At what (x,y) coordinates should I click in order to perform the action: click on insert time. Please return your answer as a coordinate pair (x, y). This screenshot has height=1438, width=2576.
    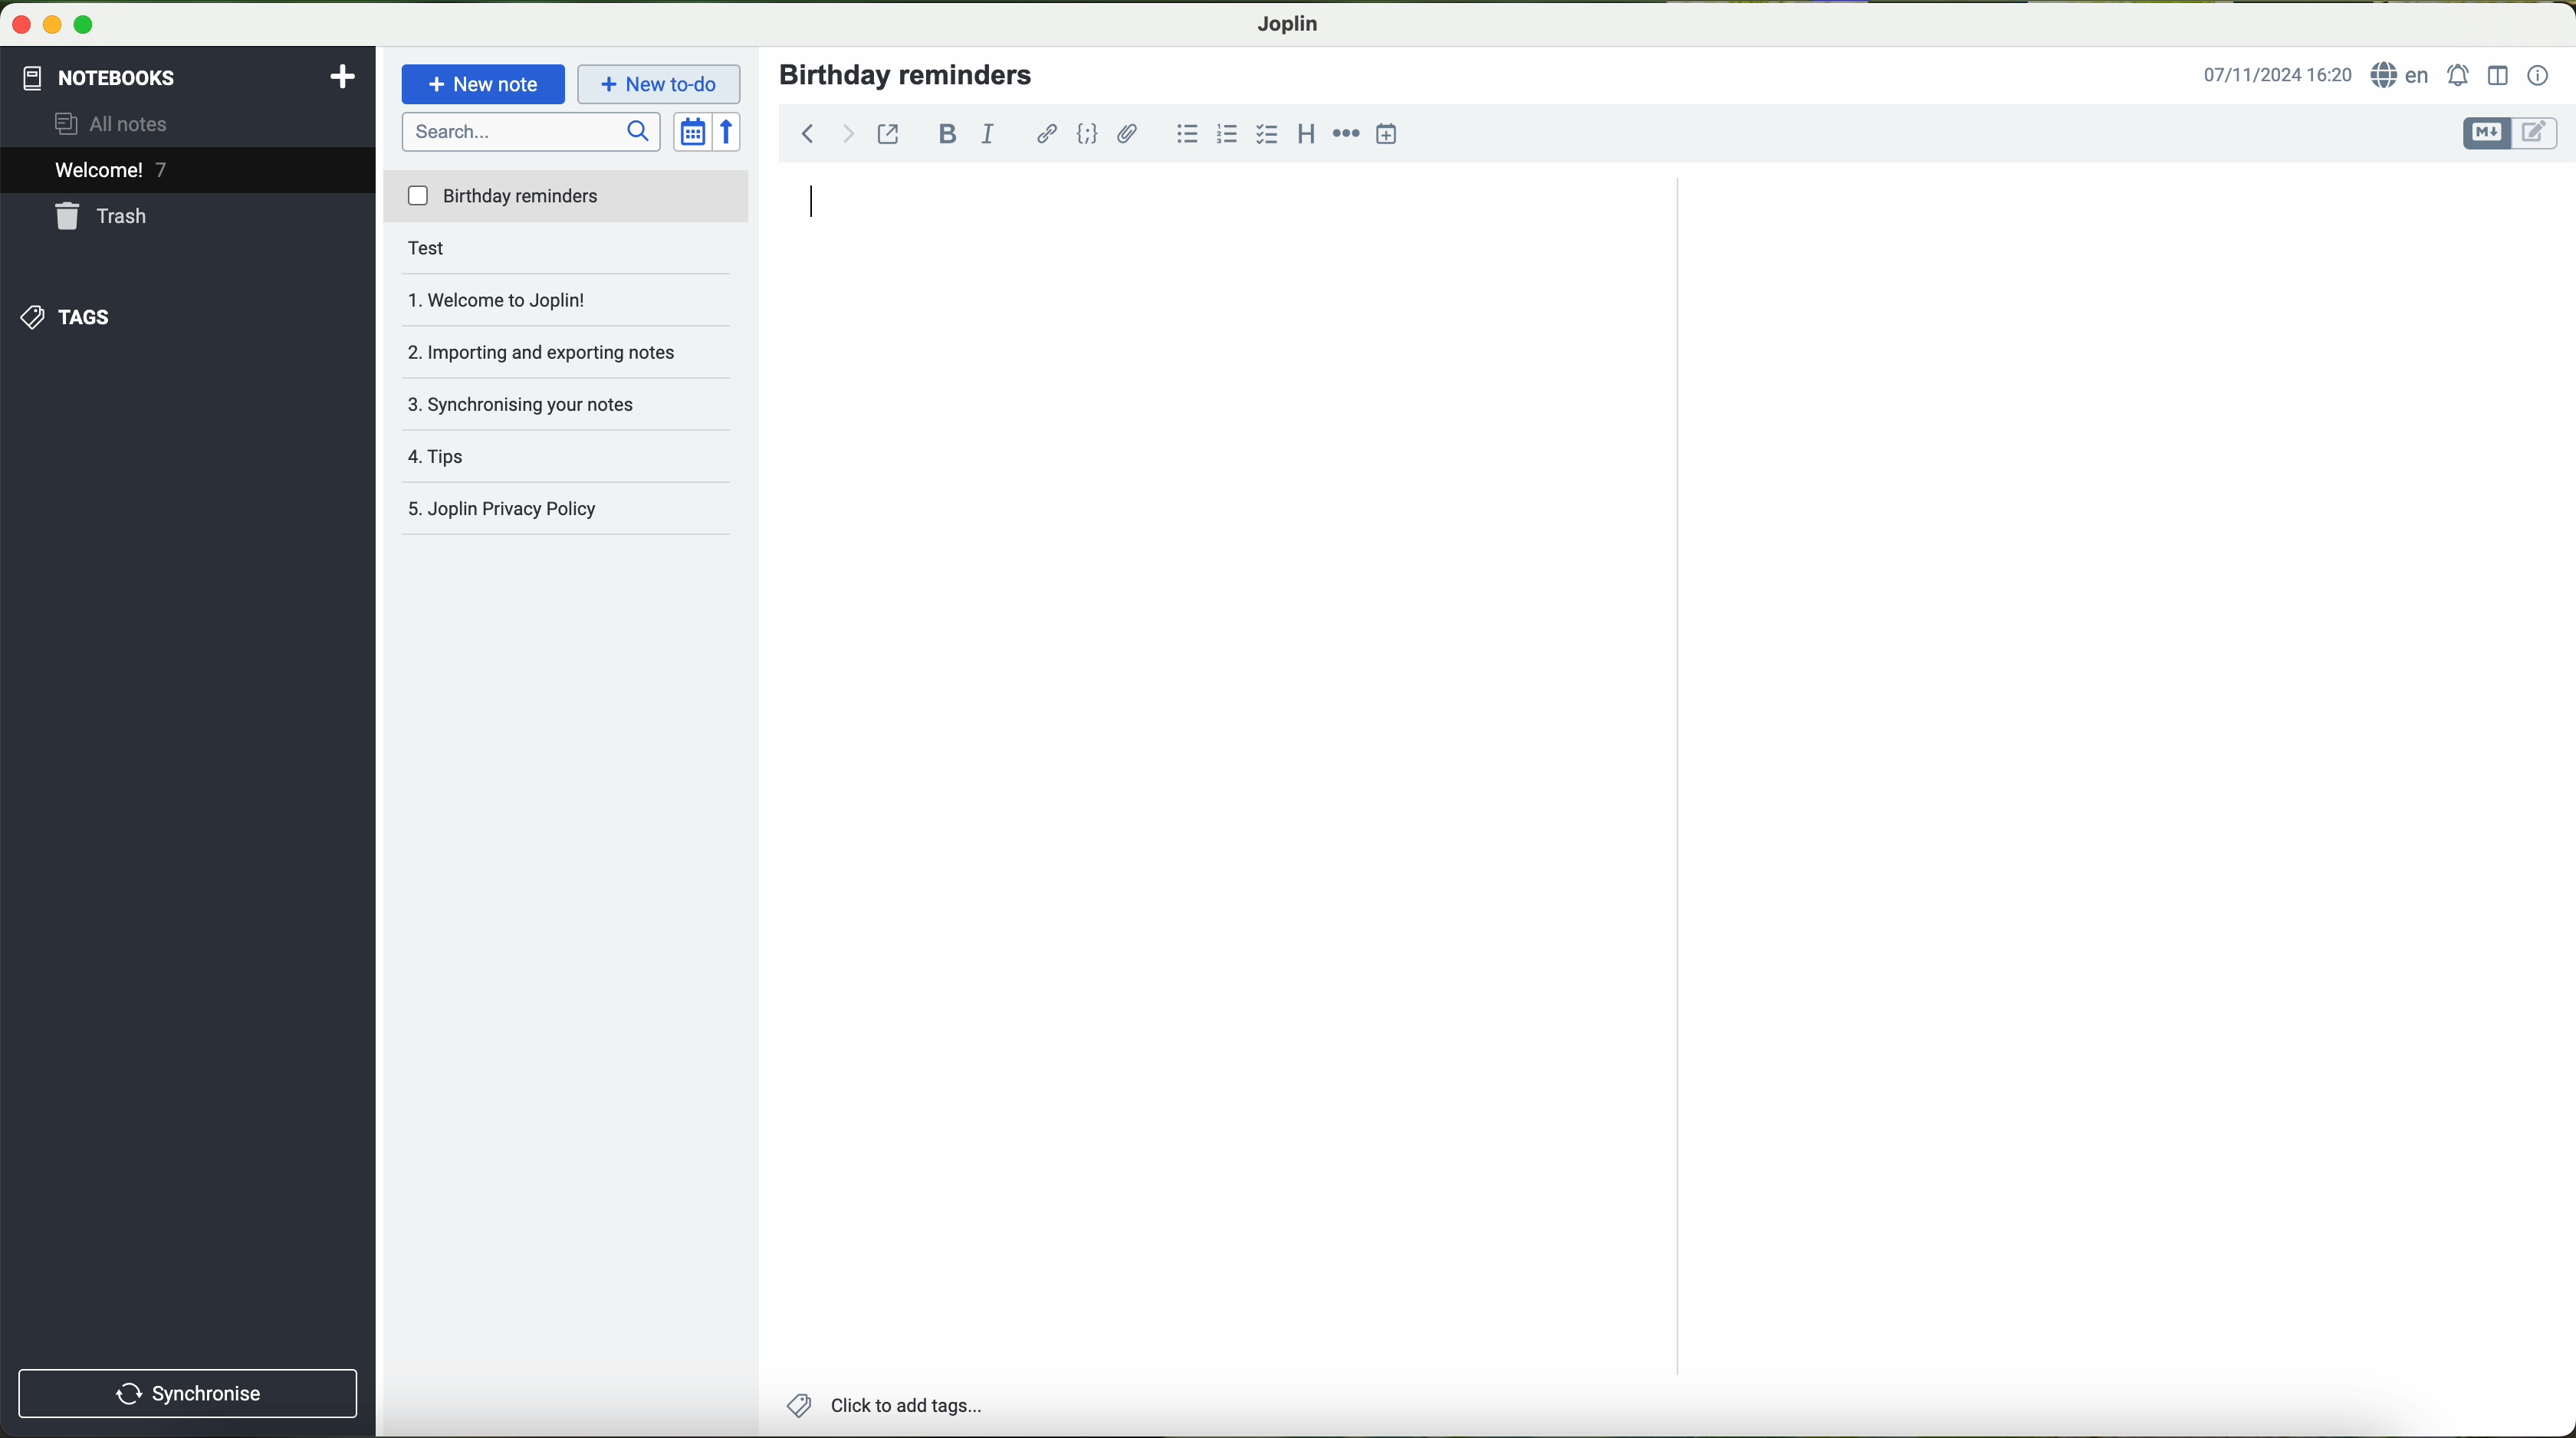
    Looking at the image, I should click on (1384, 135).